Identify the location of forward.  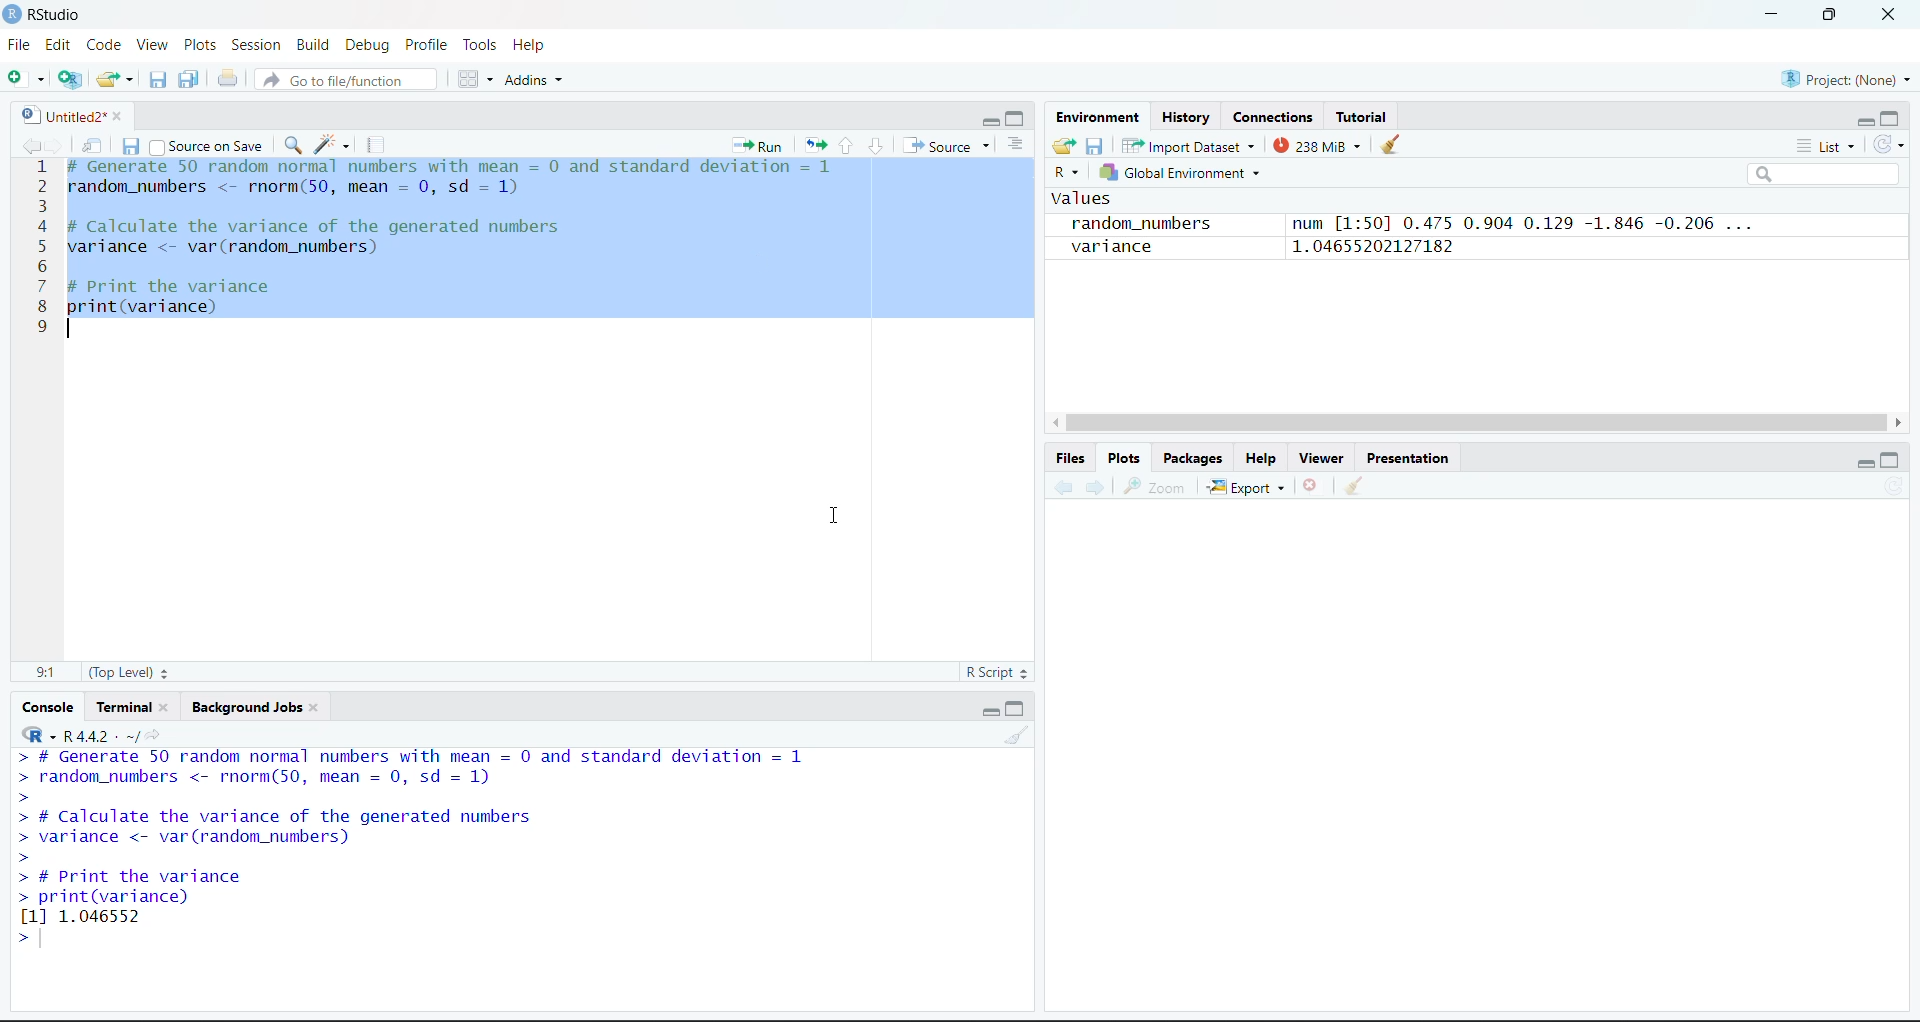
(1096, 487).